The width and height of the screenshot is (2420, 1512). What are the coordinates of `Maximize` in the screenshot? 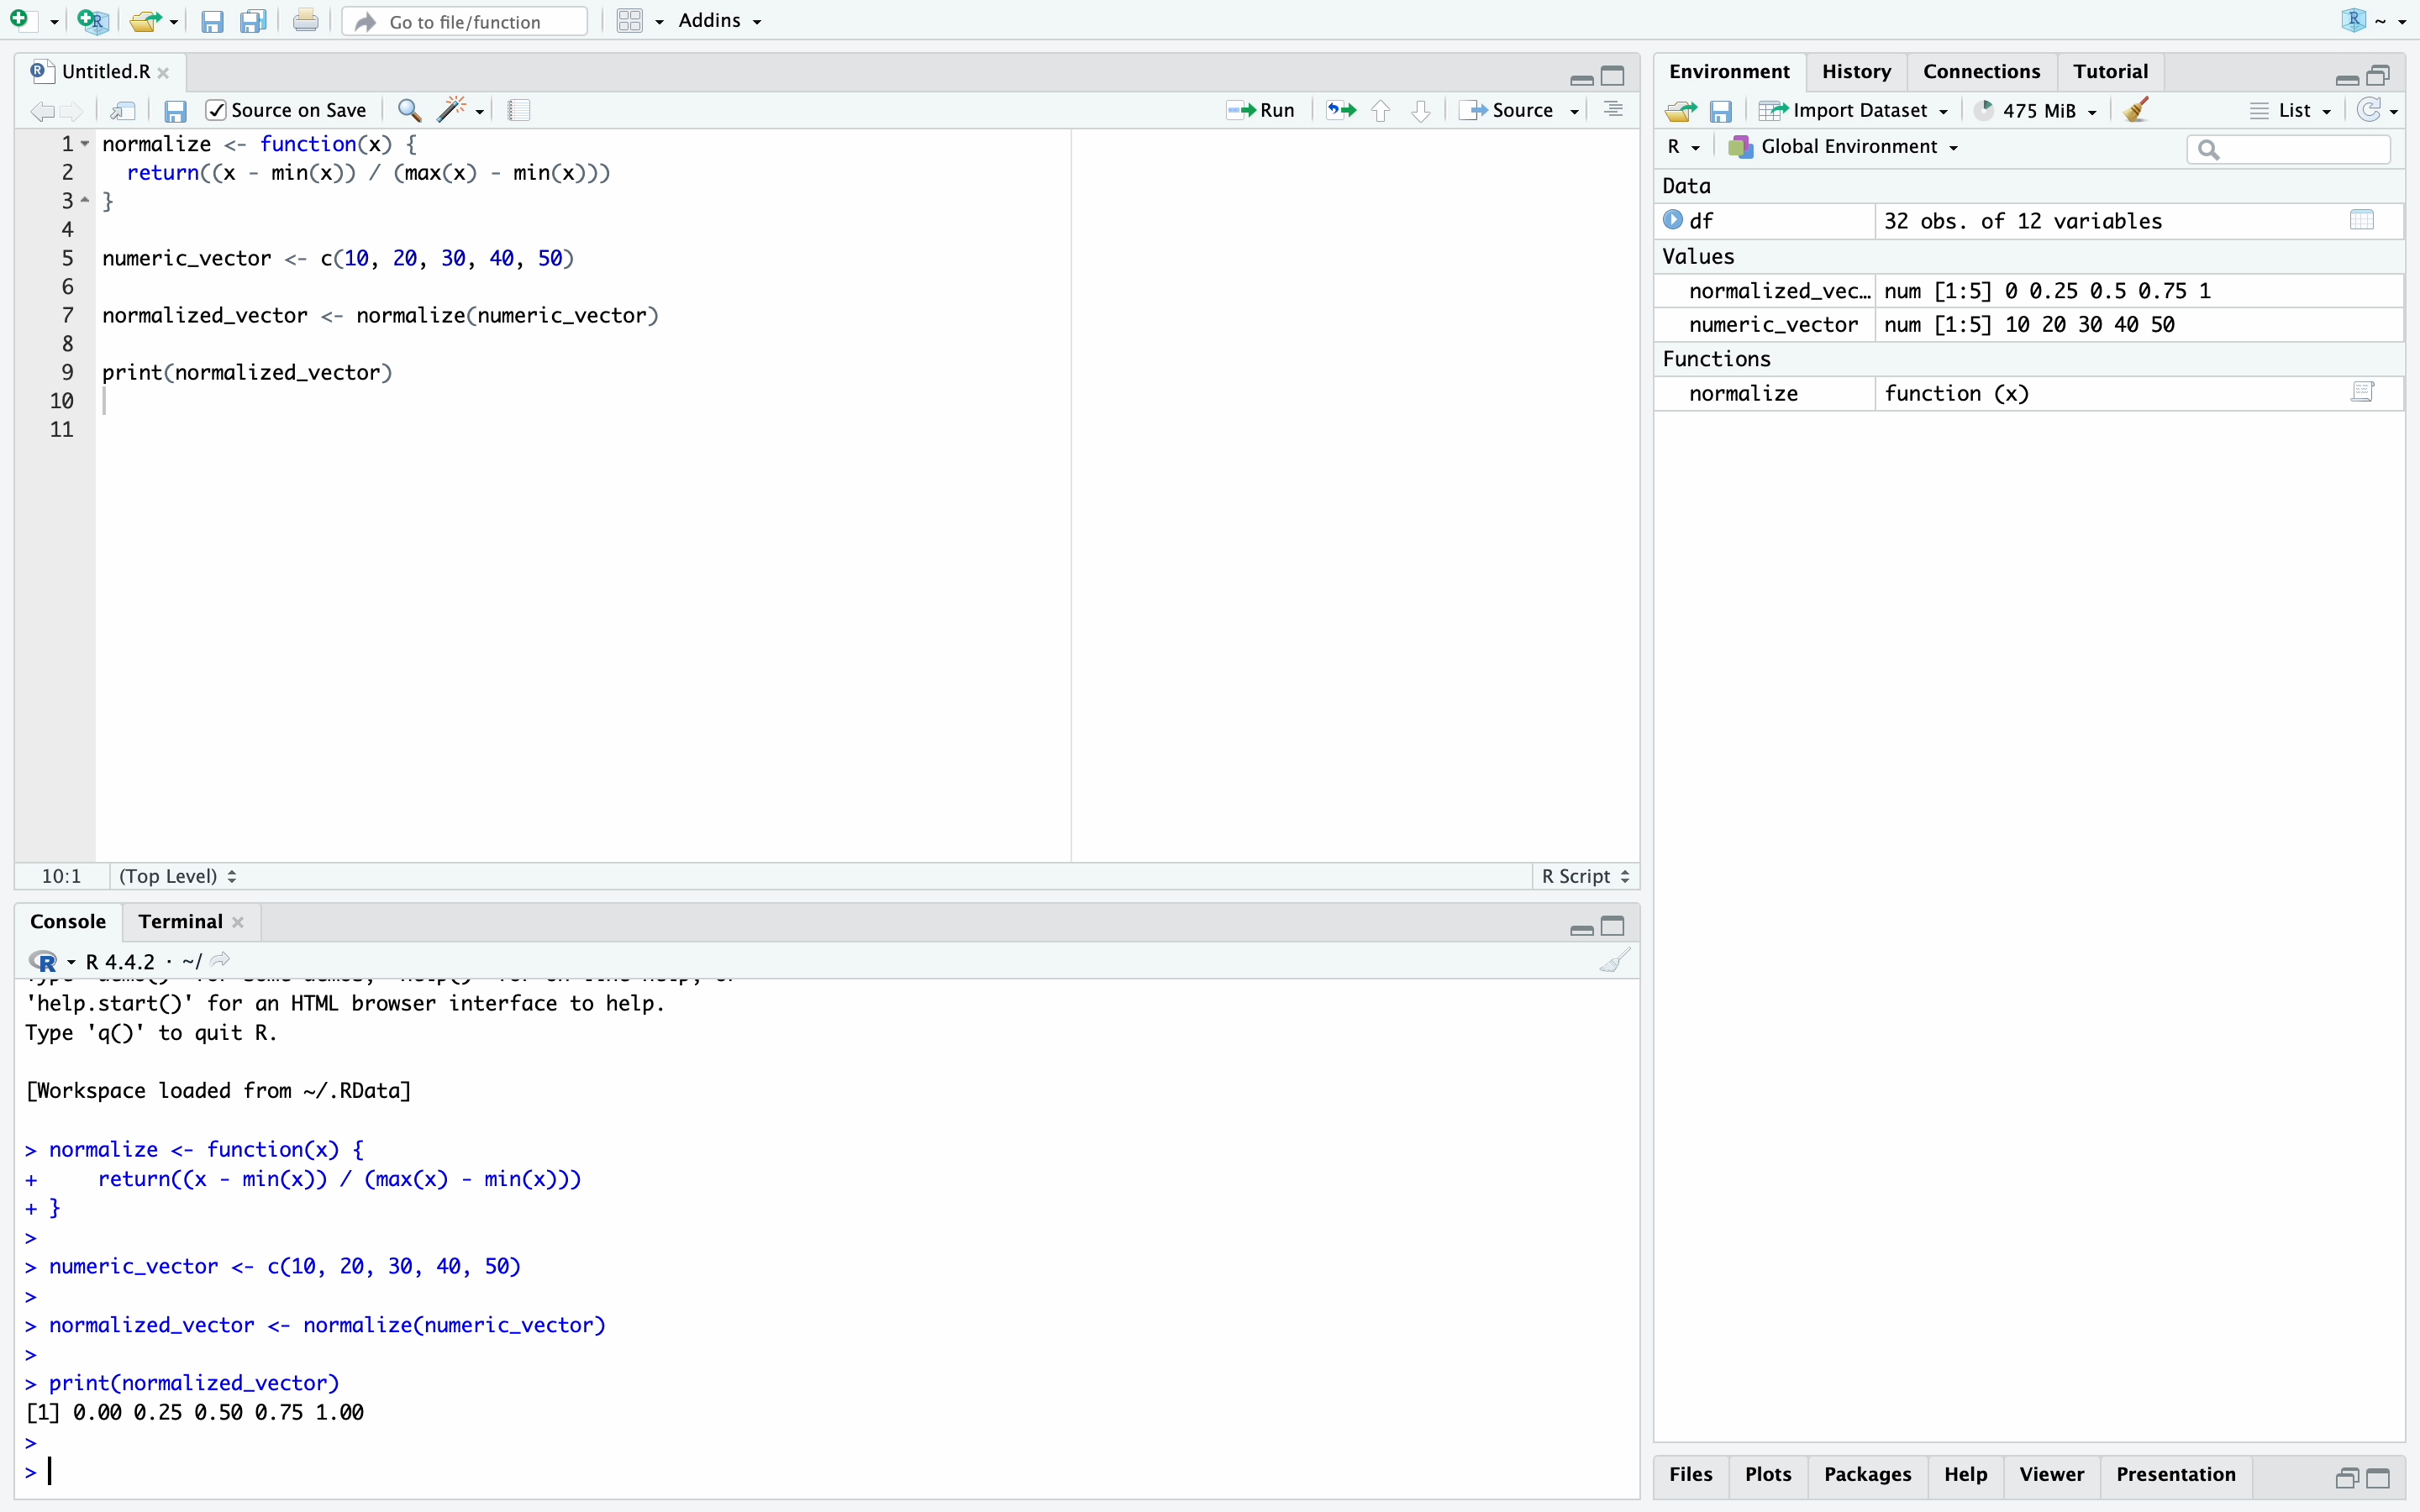 It's located at (2383, 1477).